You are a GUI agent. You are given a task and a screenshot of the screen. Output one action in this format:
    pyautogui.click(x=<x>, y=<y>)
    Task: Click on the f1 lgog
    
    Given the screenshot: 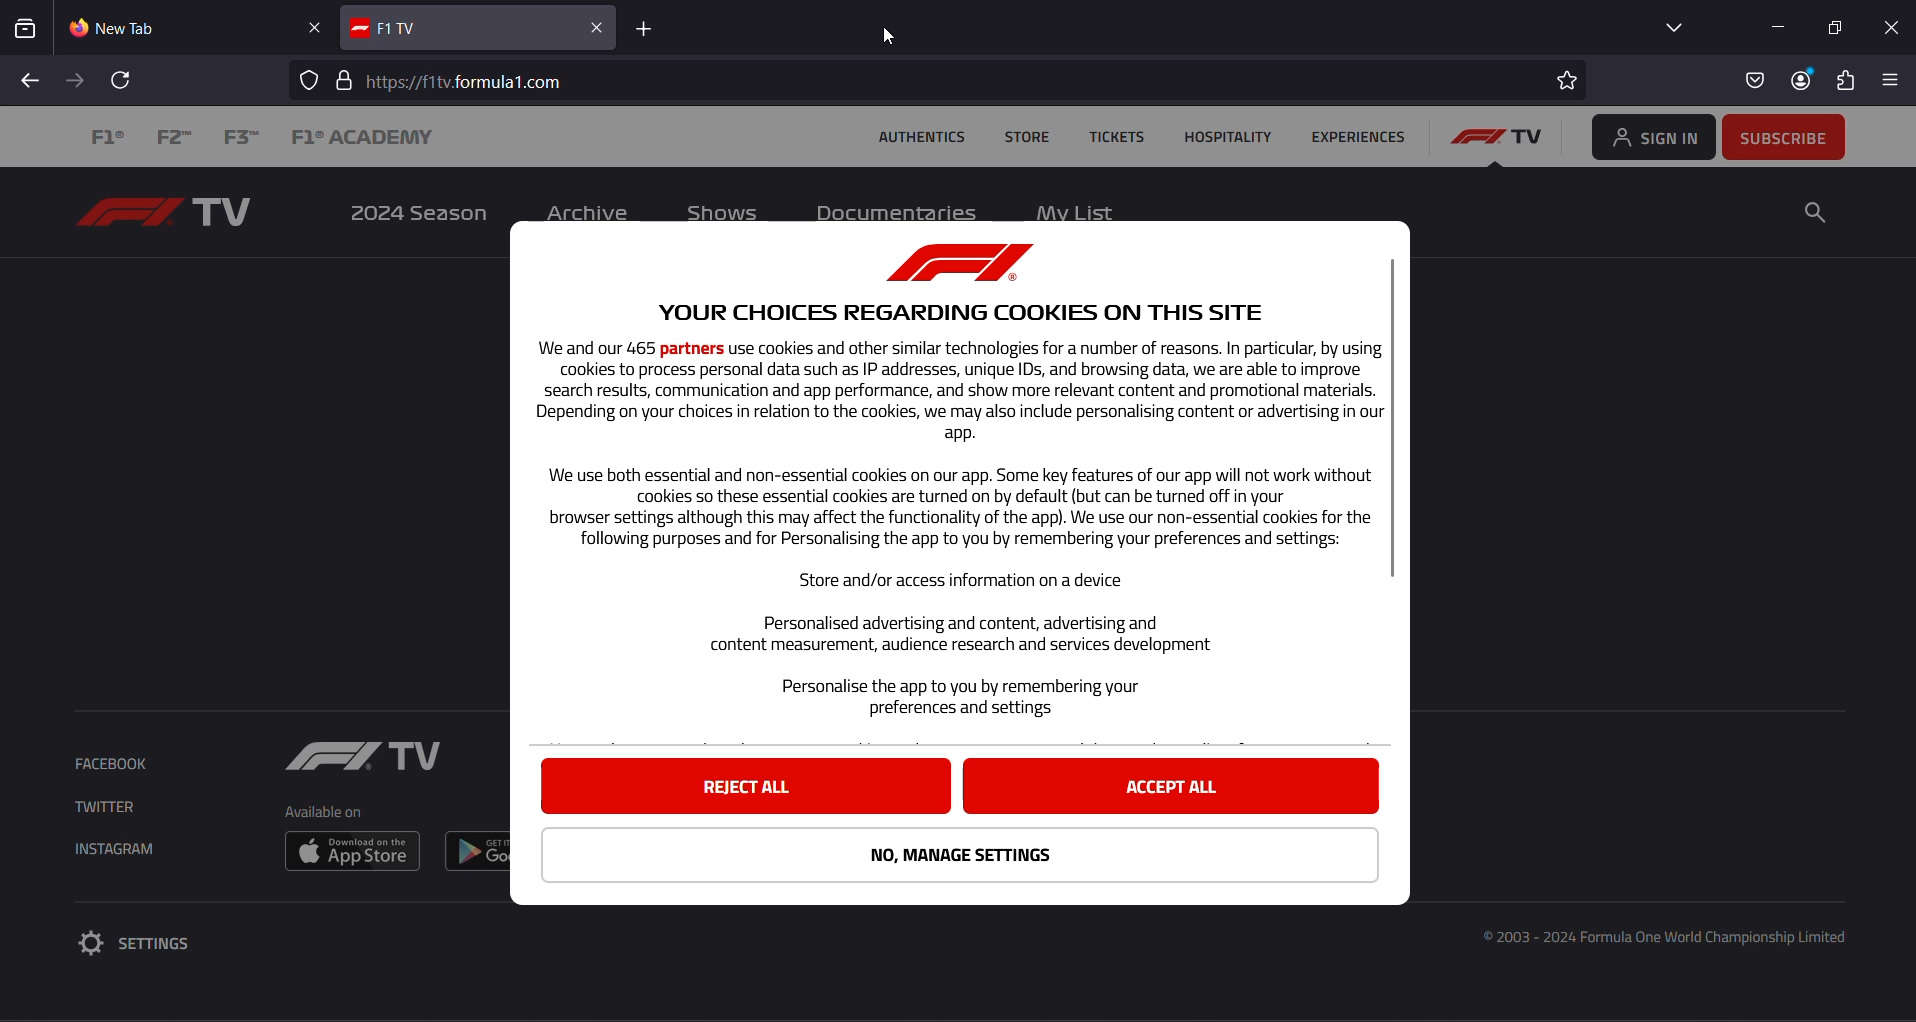 What is the action you would take?
    pyautogui.click(x=360, y=759)
    